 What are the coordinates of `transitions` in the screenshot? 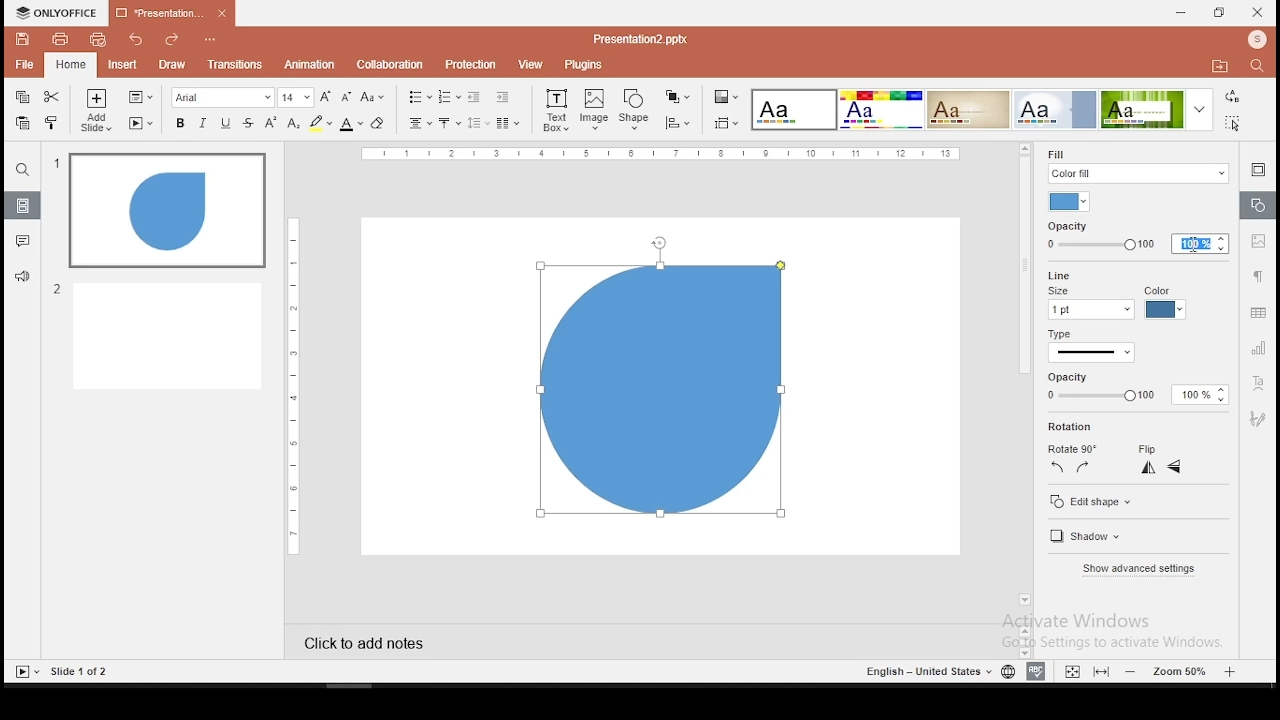 It's located at (234, 64).